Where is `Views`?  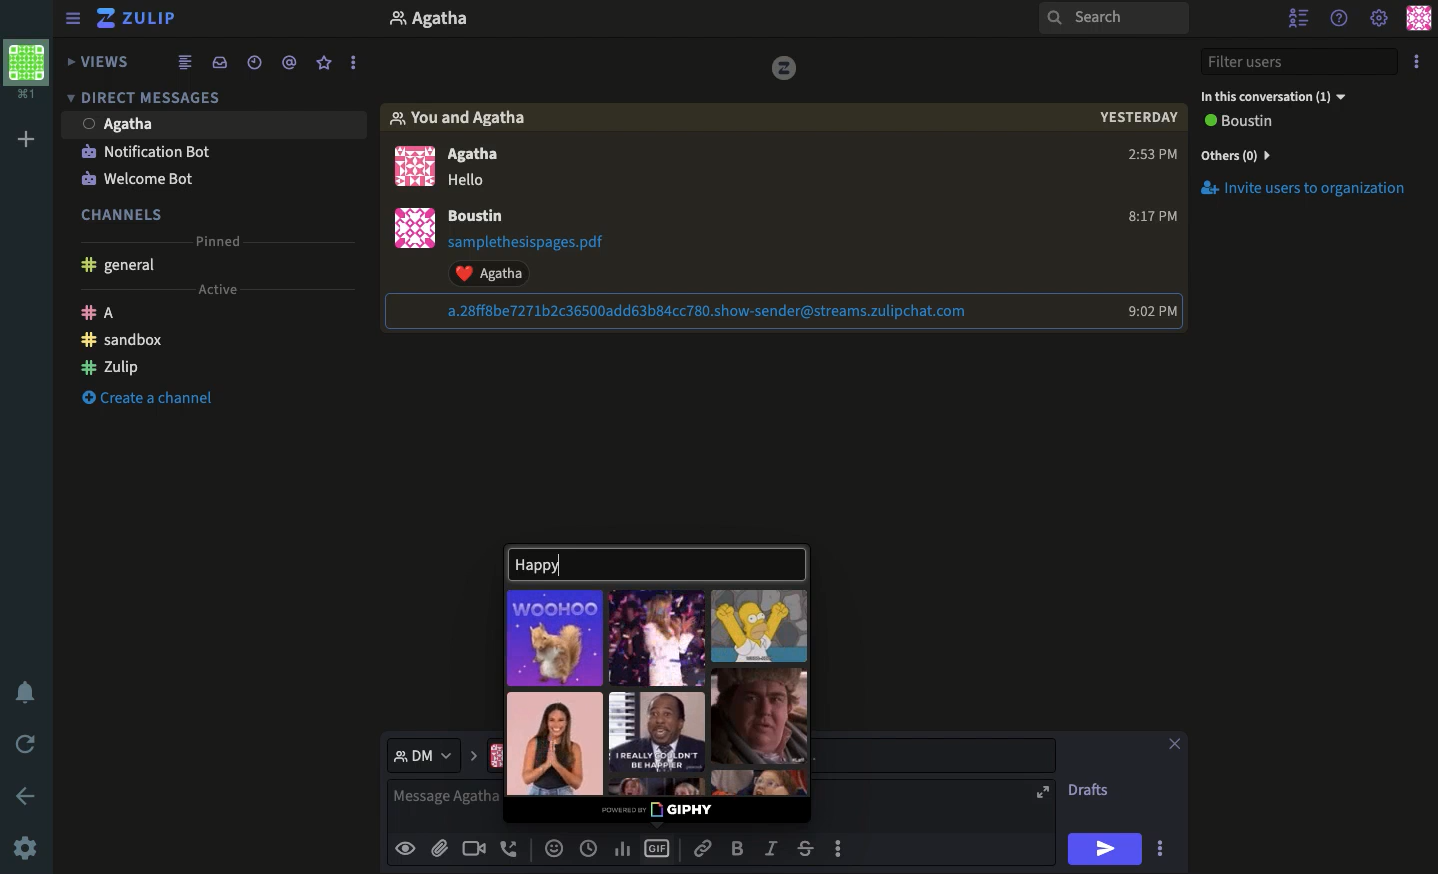
Views is located at coordinates (98, 61).